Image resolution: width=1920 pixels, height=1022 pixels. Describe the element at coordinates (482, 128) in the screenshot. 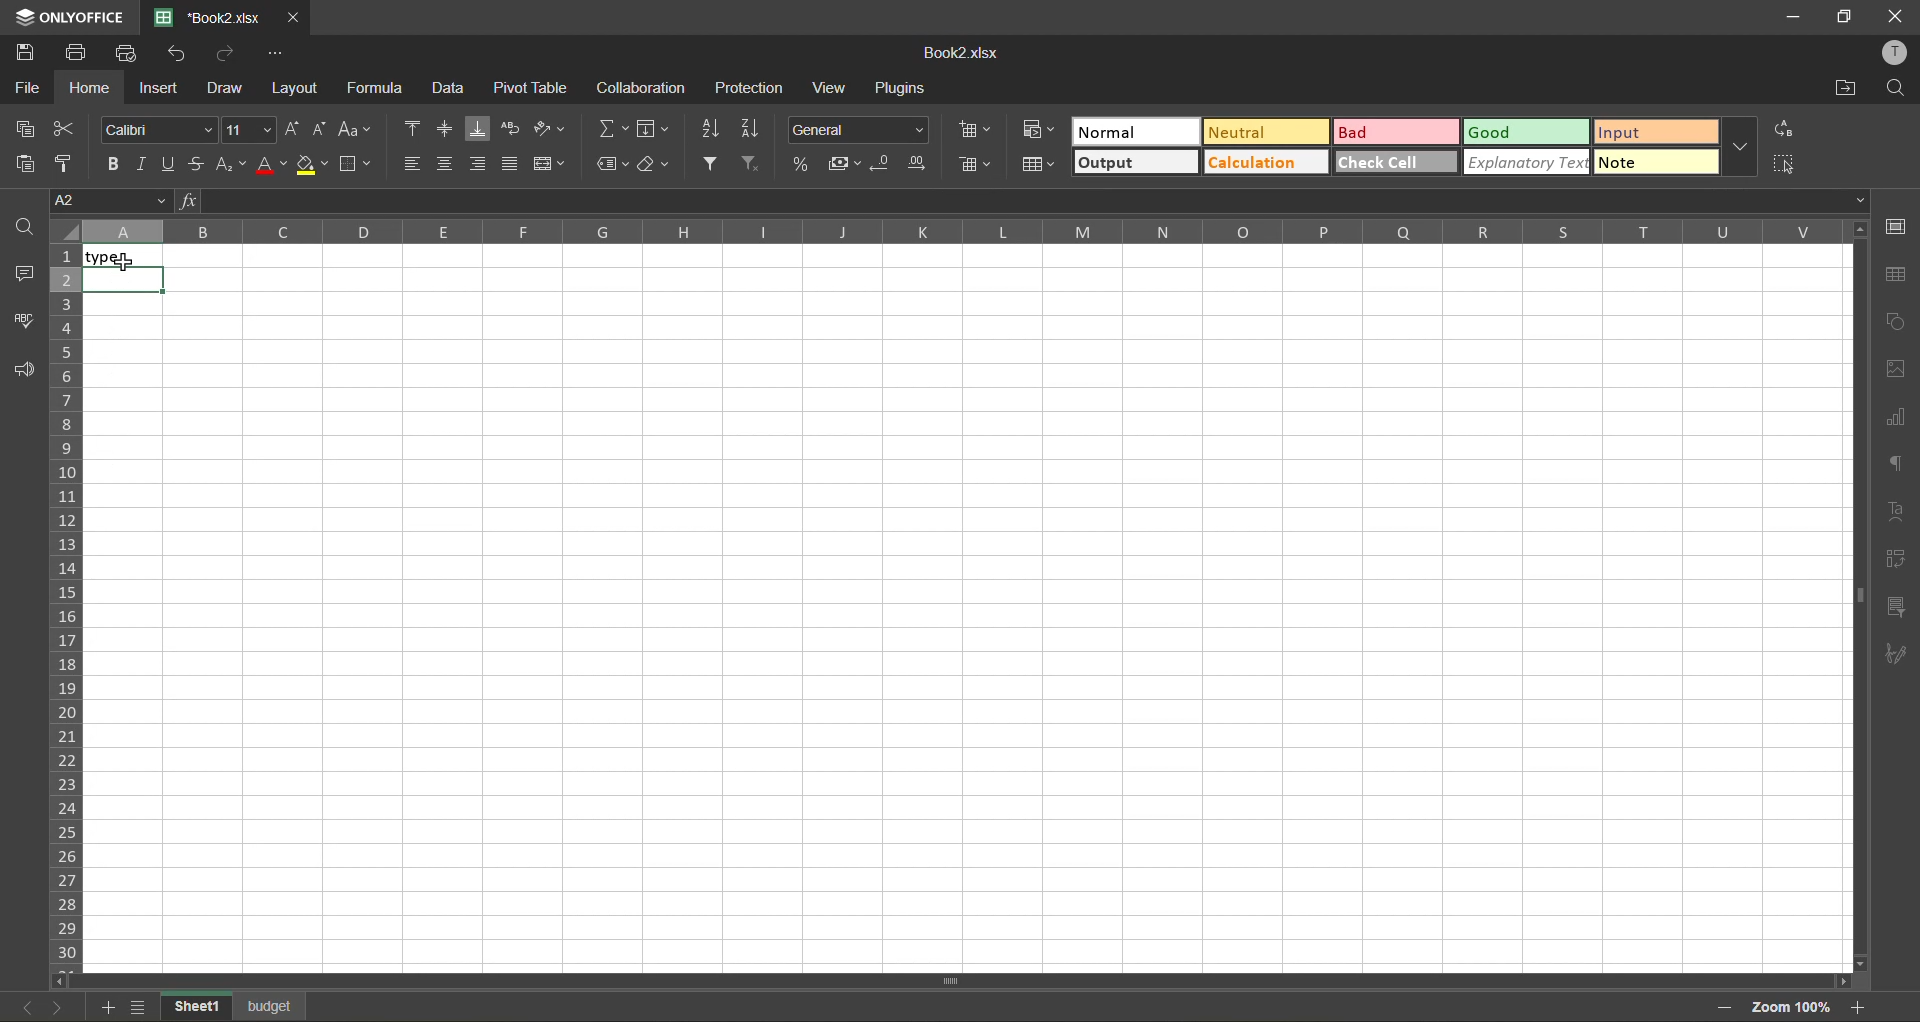

I see `align bottom` at that location.